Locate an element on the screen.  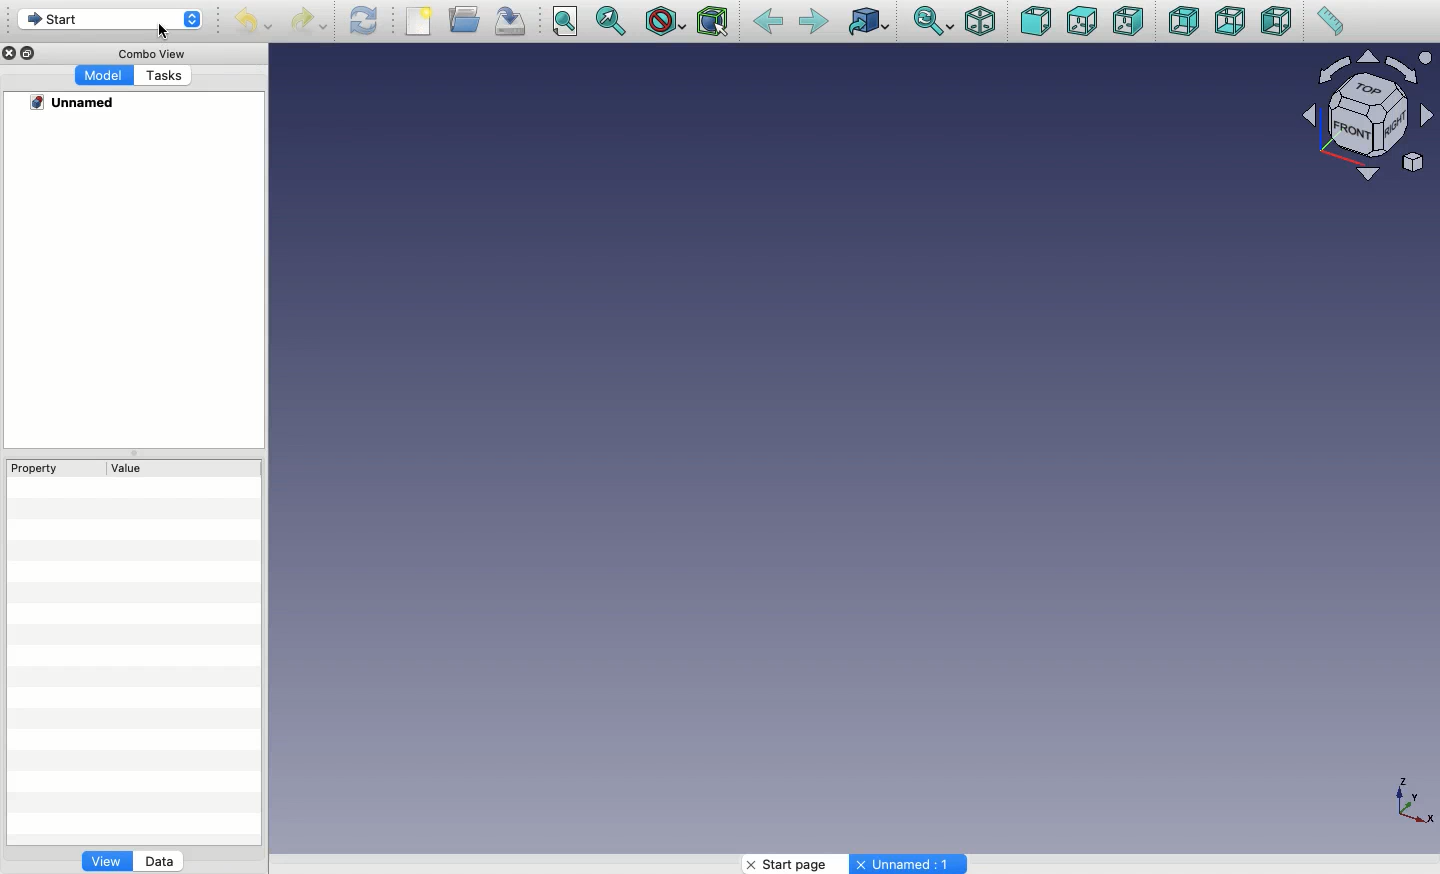
Top is located at coordinates (1080, 23).